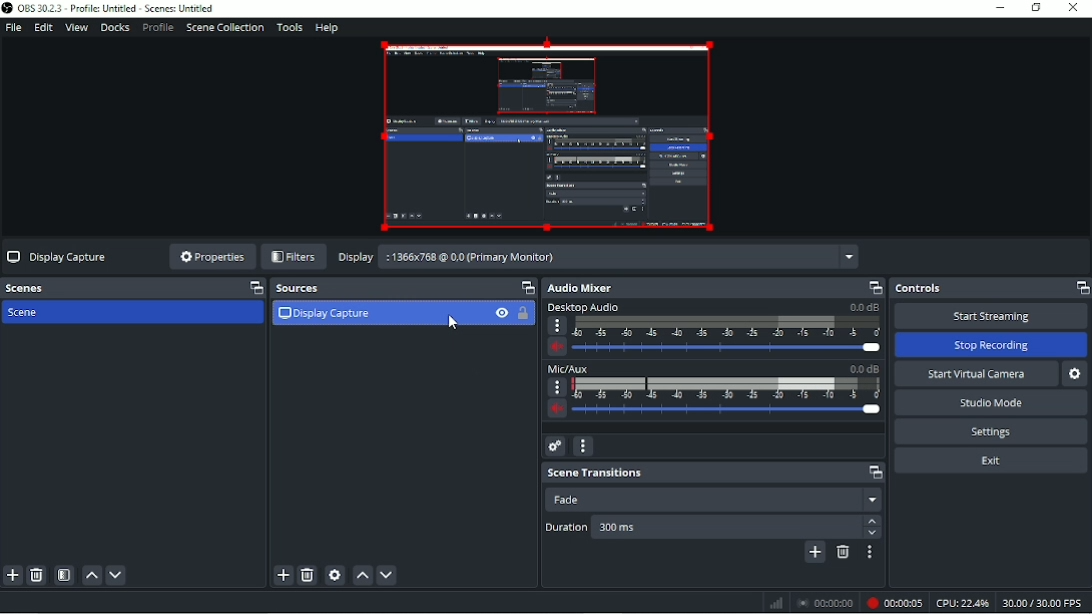 The width and height of the screenshot is (1092, 614). Describe the element at coordinates (91, 576) in the screenshot. I see `Move scene up` at that location.